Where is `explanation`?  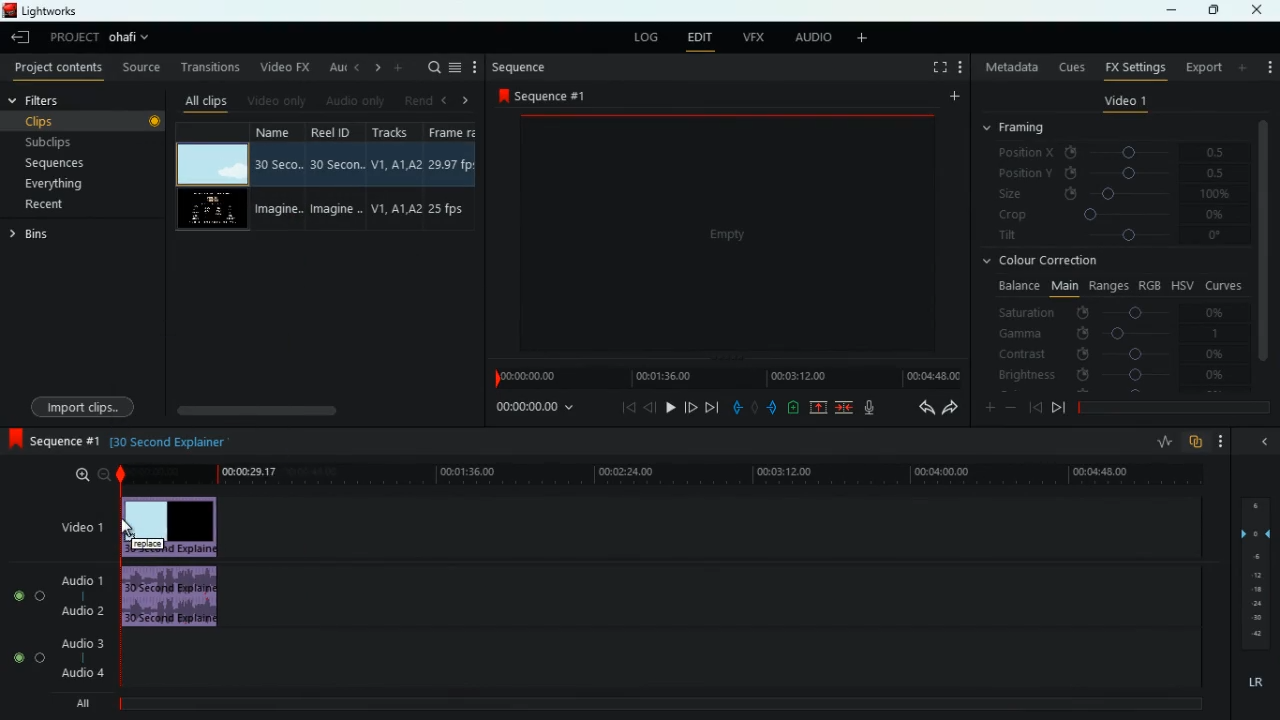
explanation is located at coordinates (170, 443).